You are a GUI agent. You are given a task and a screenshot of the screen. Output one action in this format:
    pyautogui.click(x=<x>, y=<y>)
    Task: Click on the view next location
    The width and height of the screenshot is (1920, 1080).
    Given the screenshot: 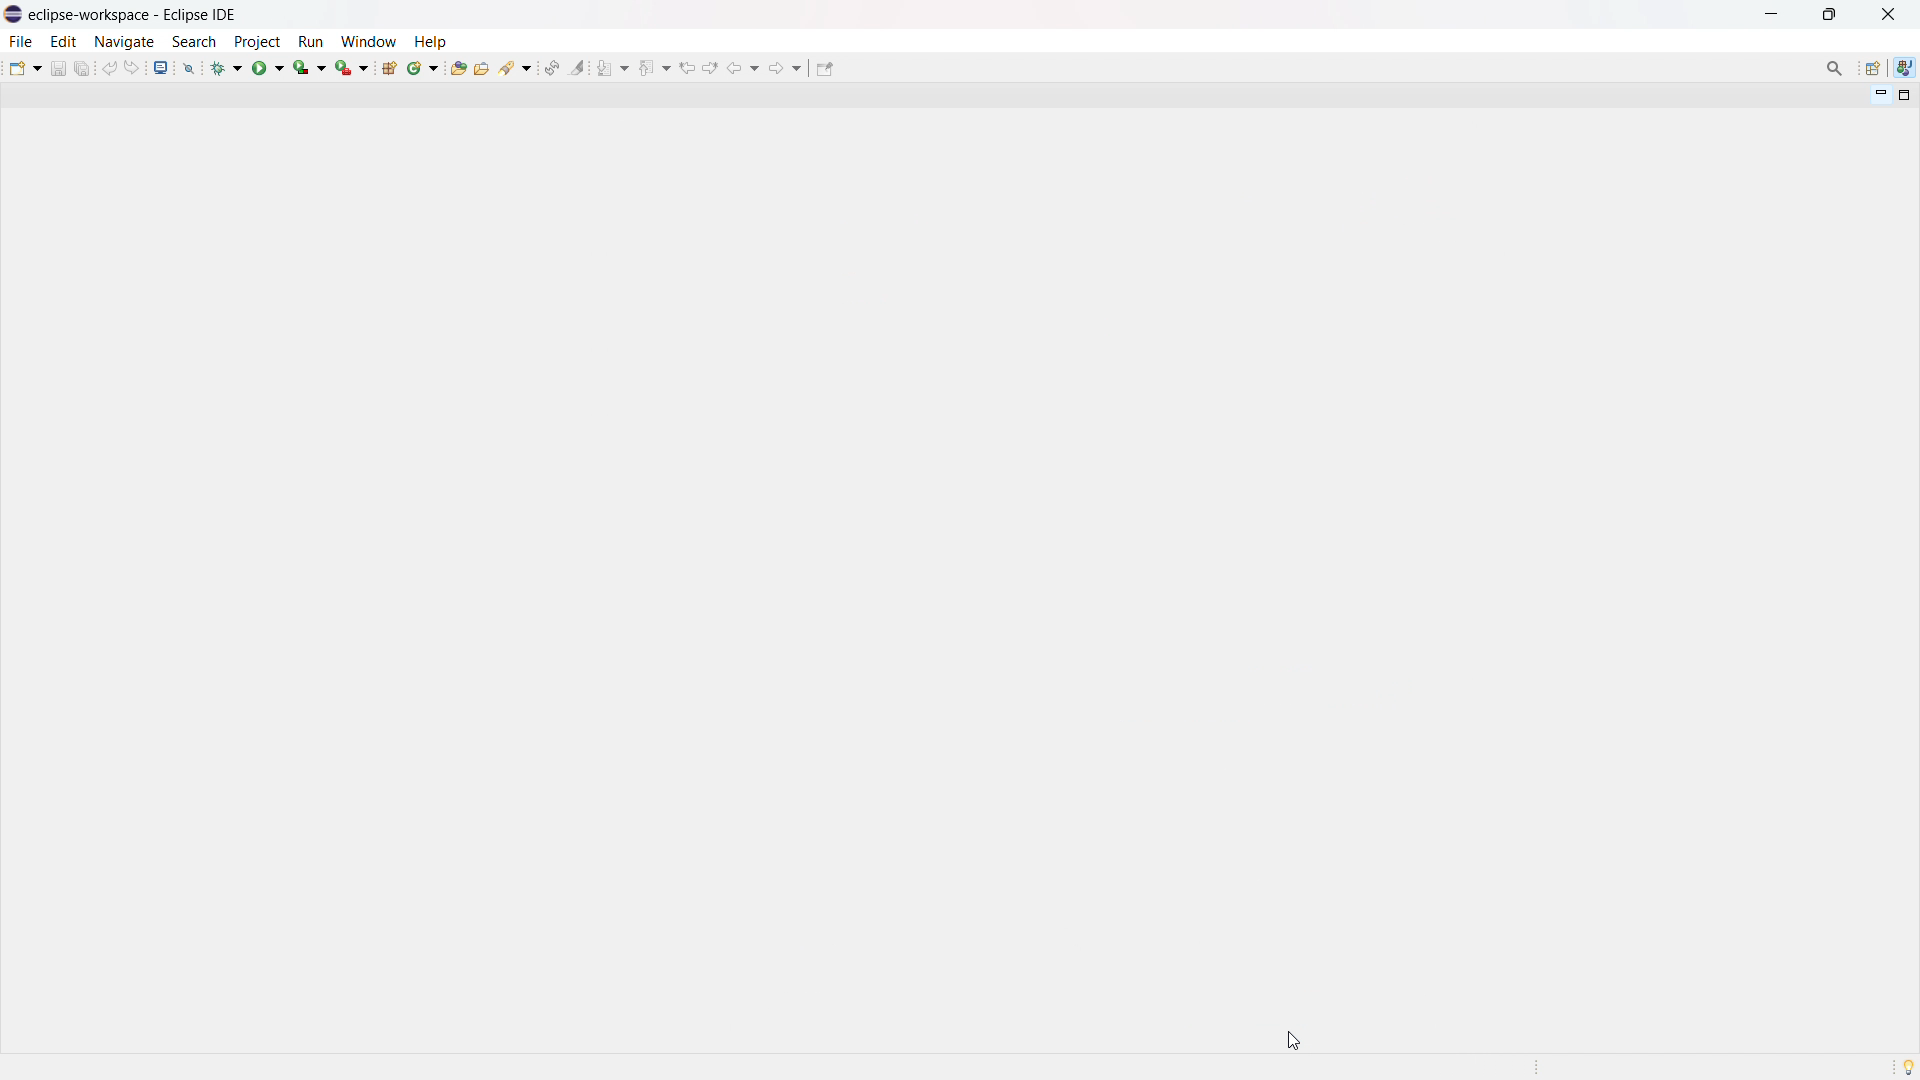 What is the action you would take?
    pyautogui.click(x=710, y=66)
    